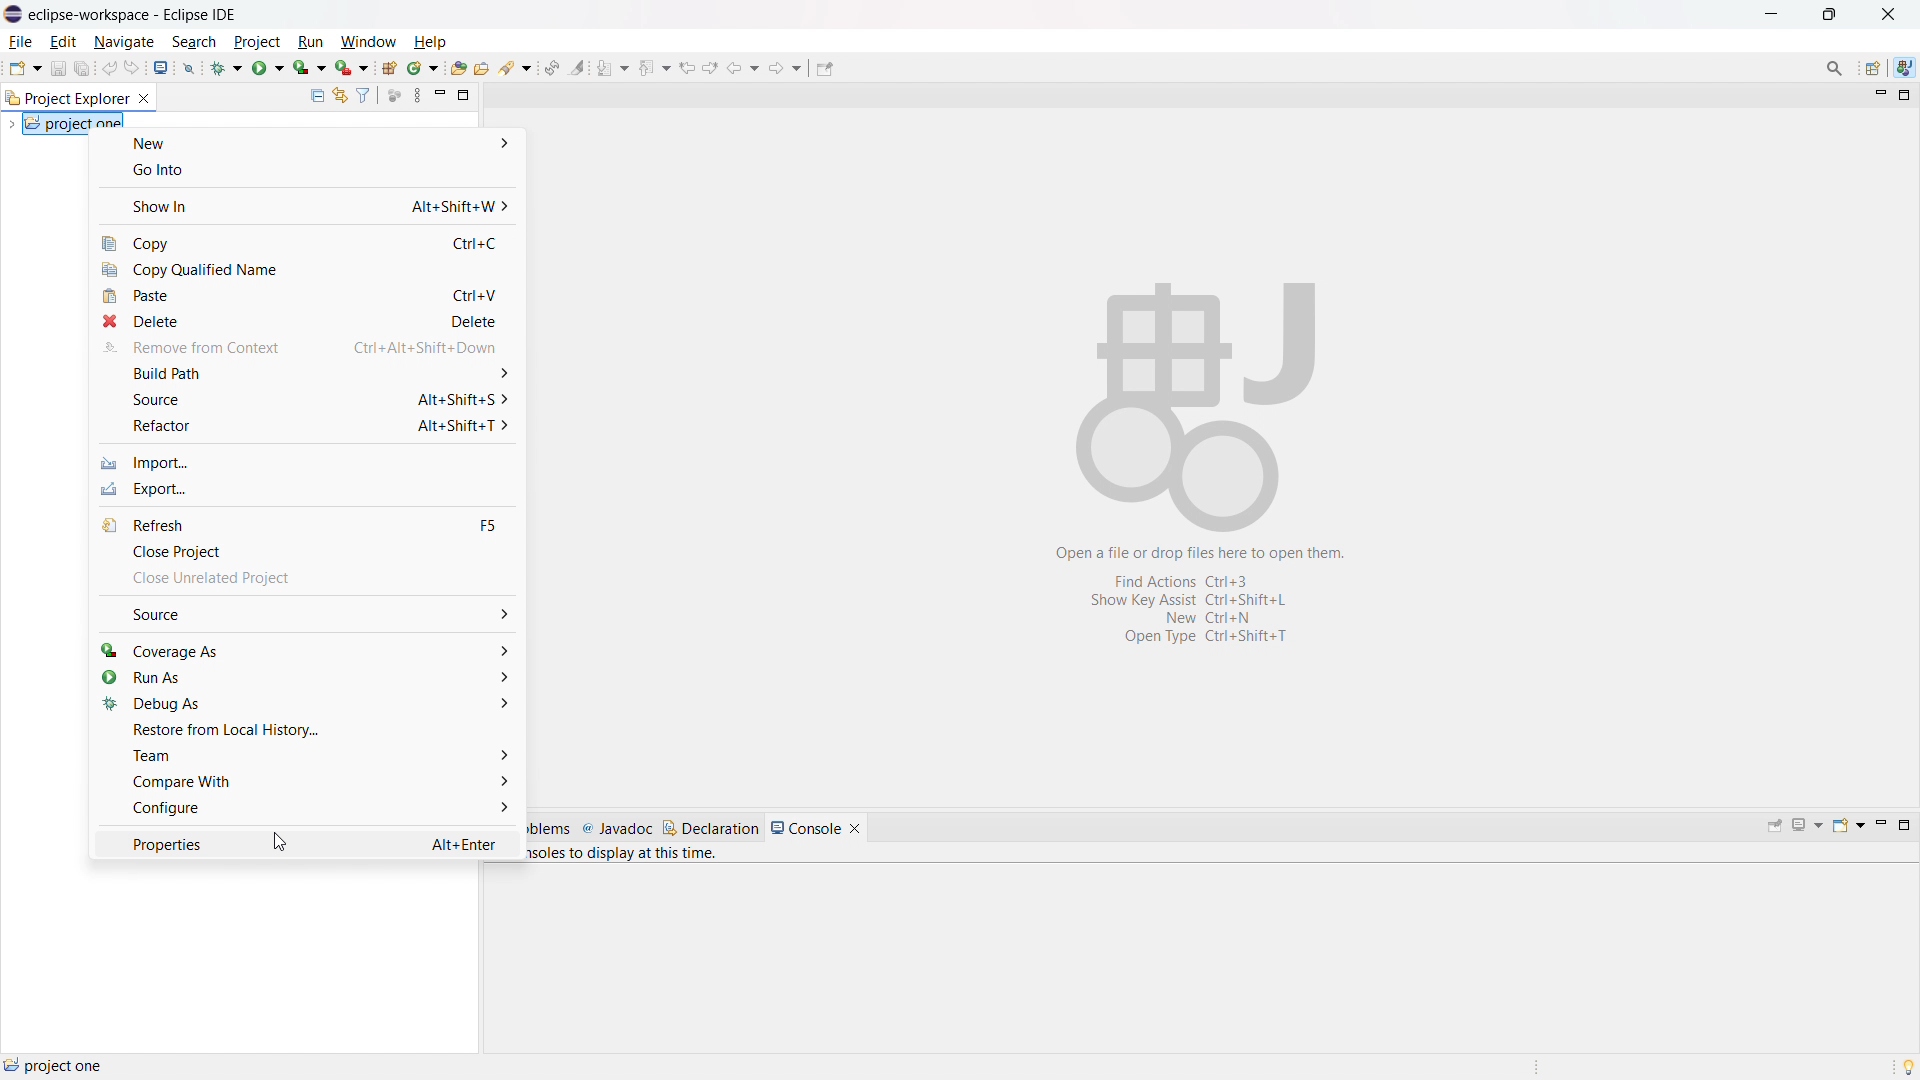 This screenshot has height=1080, width=1920. I want to click on delete, so click(304, 321).